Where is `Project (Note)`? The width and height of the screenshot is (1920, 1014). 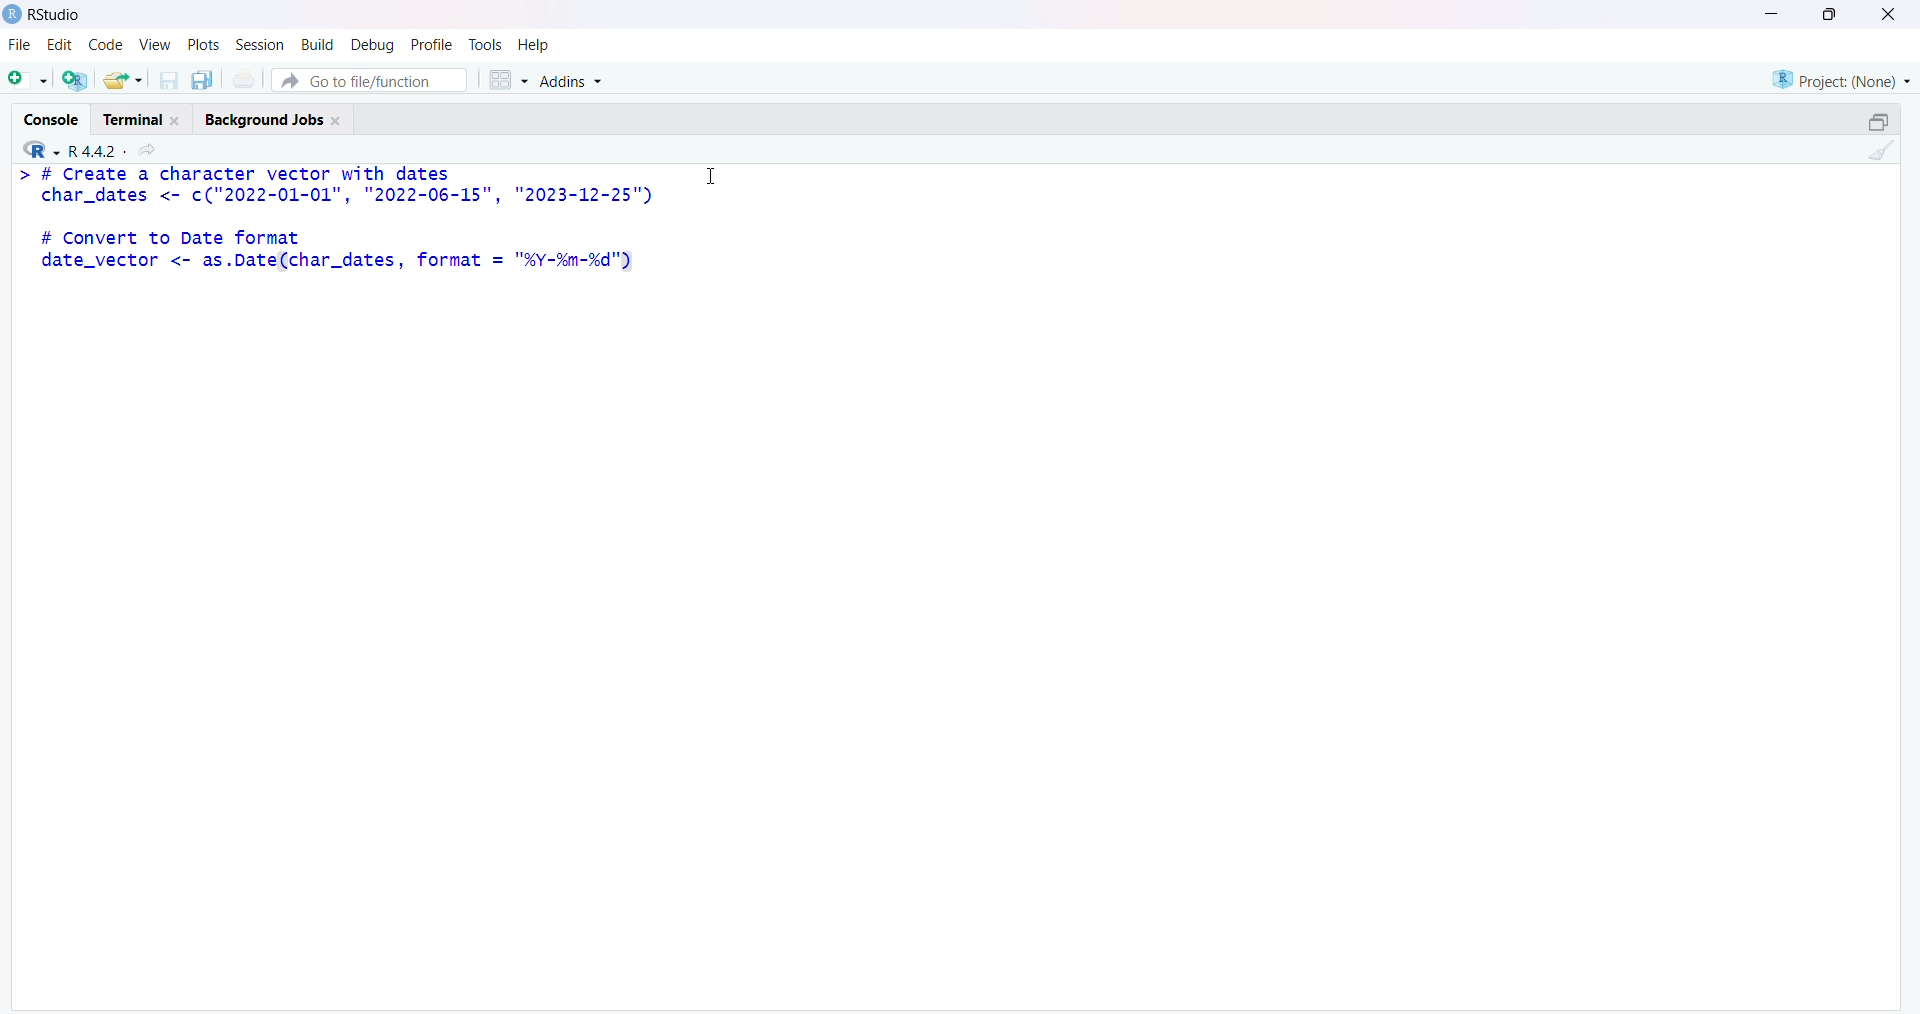 Project (Note) is located at coordinates (1837, 78).